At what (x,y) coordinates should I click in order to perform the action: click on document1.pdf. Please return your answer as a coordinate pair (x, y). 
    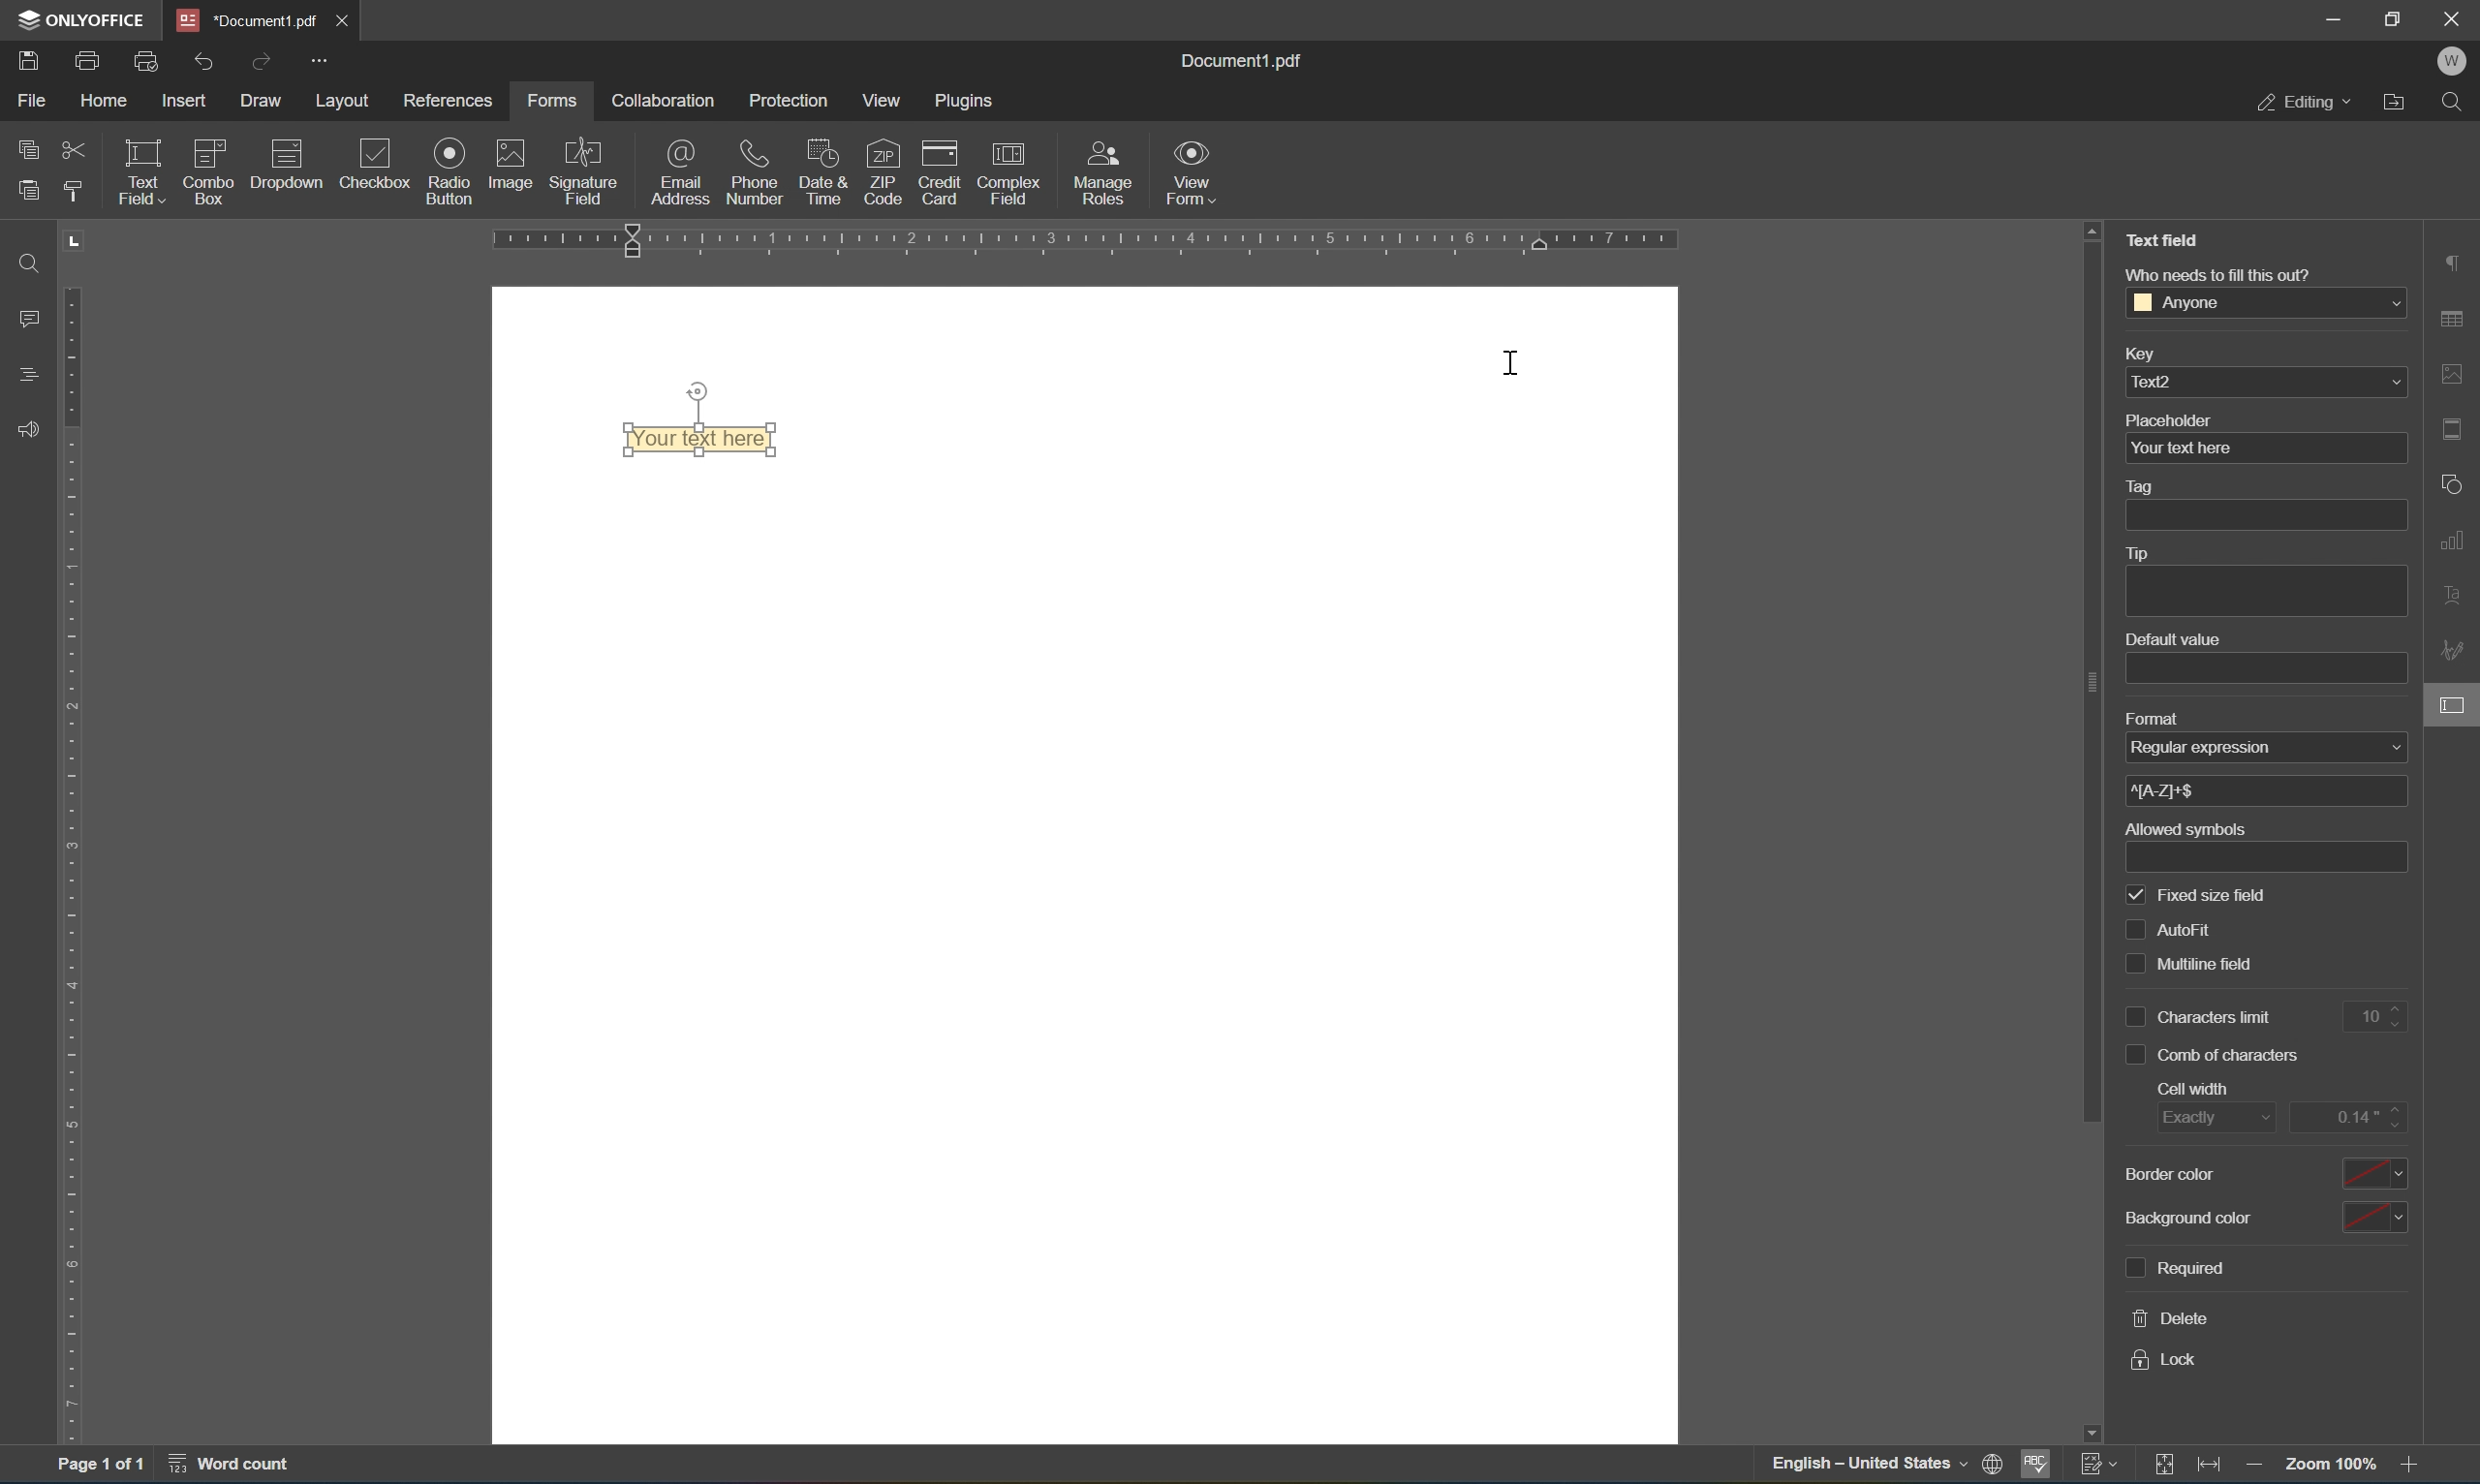
    Looking at the image, I should click on (1249, 60).